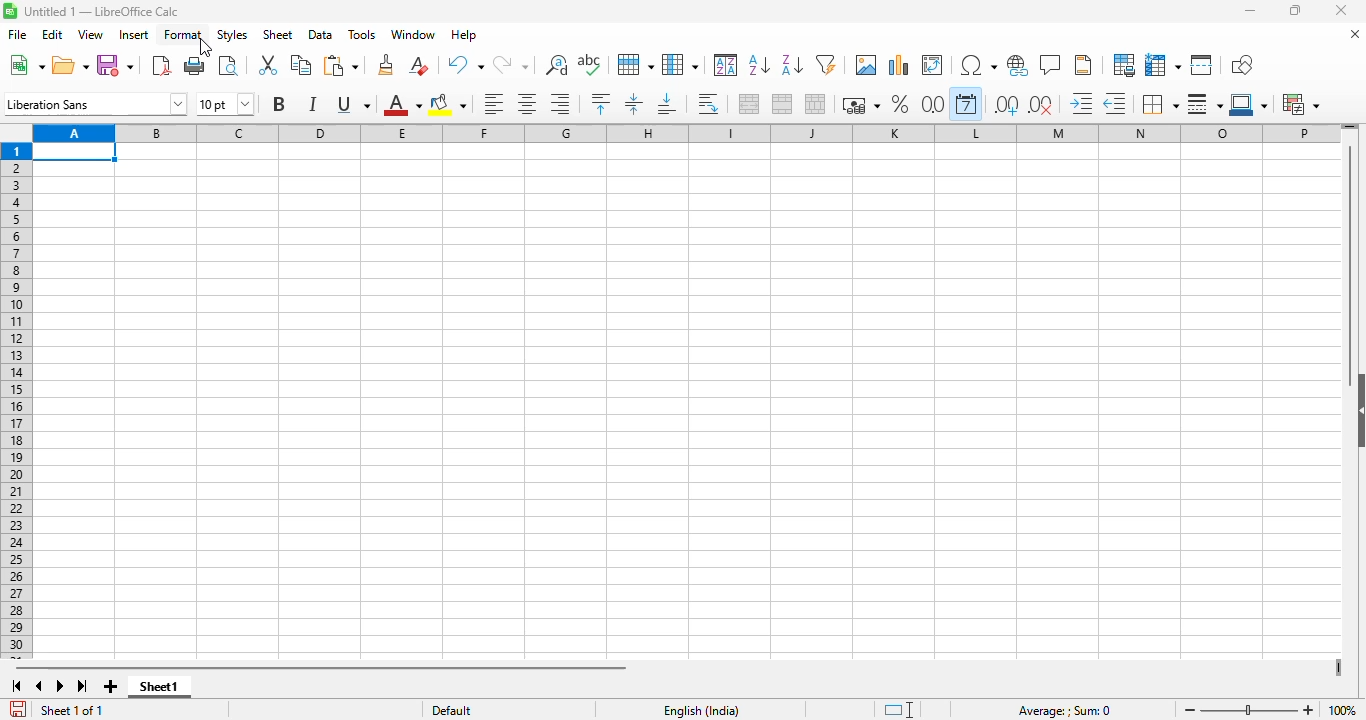 Image resolution: width=1366 pixels, height=720 pixels. I want to click on zoom in, so click(1309, 710).